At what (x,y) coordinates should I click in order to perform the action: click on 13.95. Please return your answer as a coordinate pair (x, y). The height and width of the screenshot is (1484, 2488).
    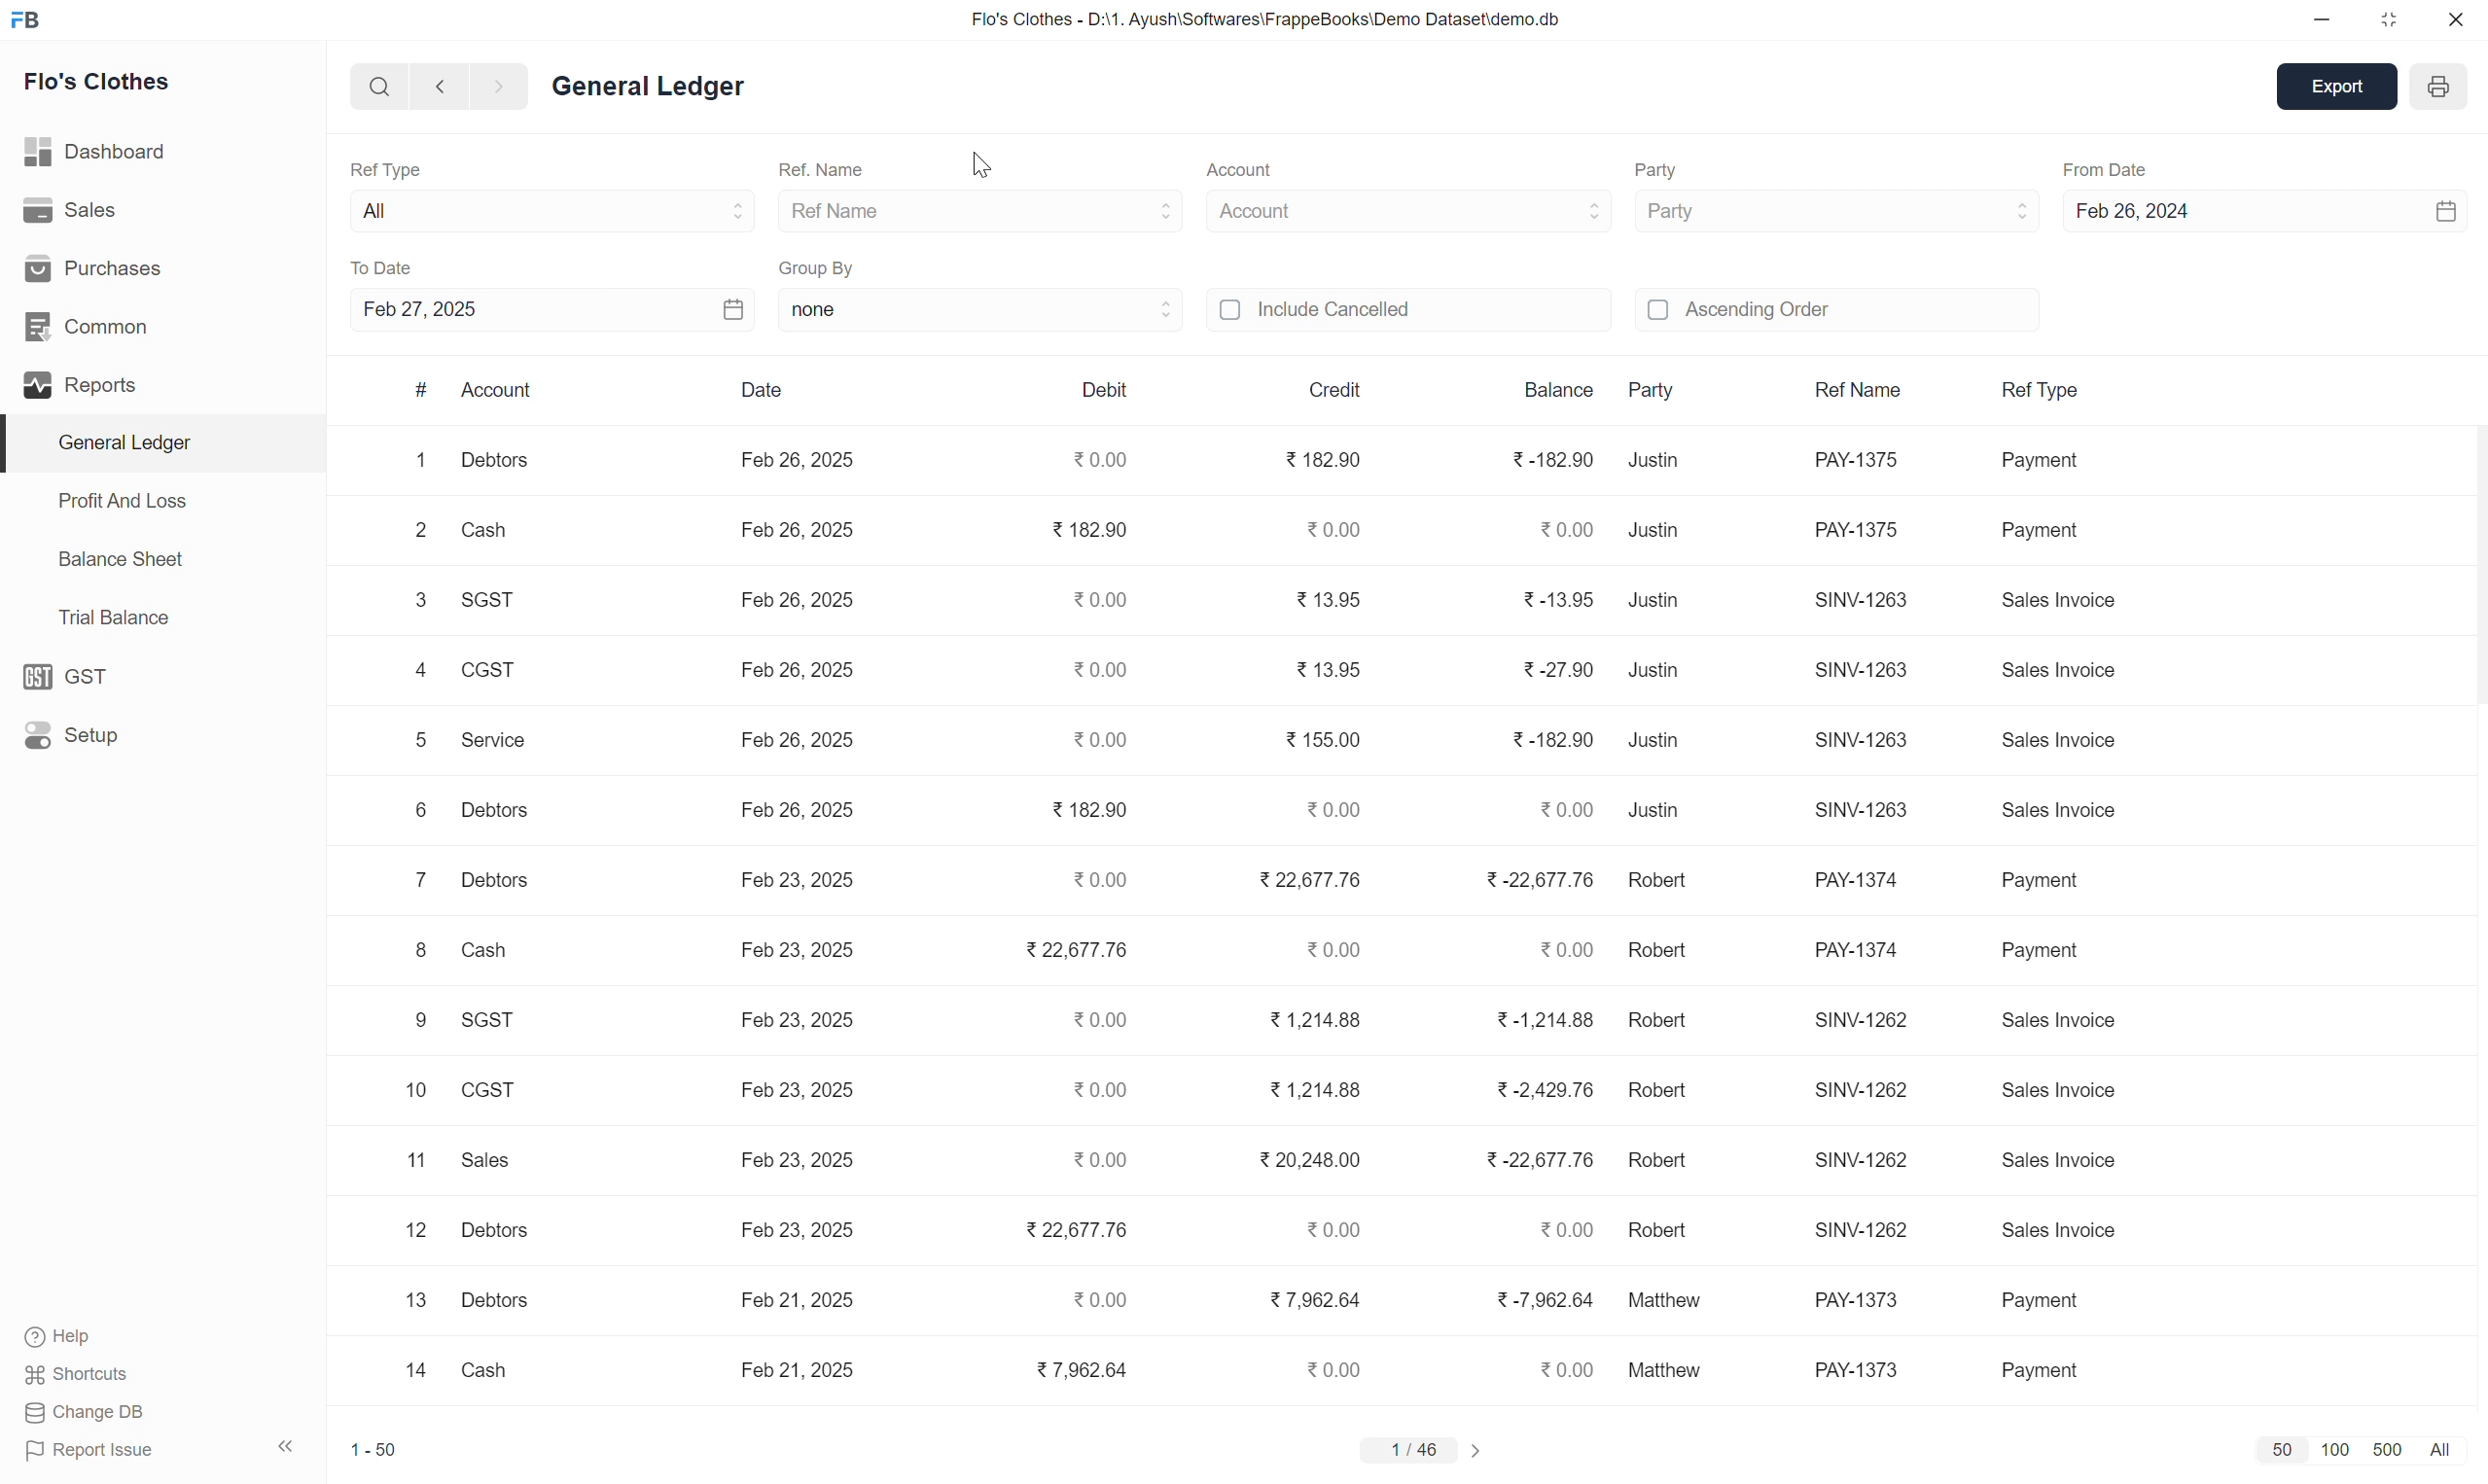
    Looking at the image, I should click on (1328, 598).